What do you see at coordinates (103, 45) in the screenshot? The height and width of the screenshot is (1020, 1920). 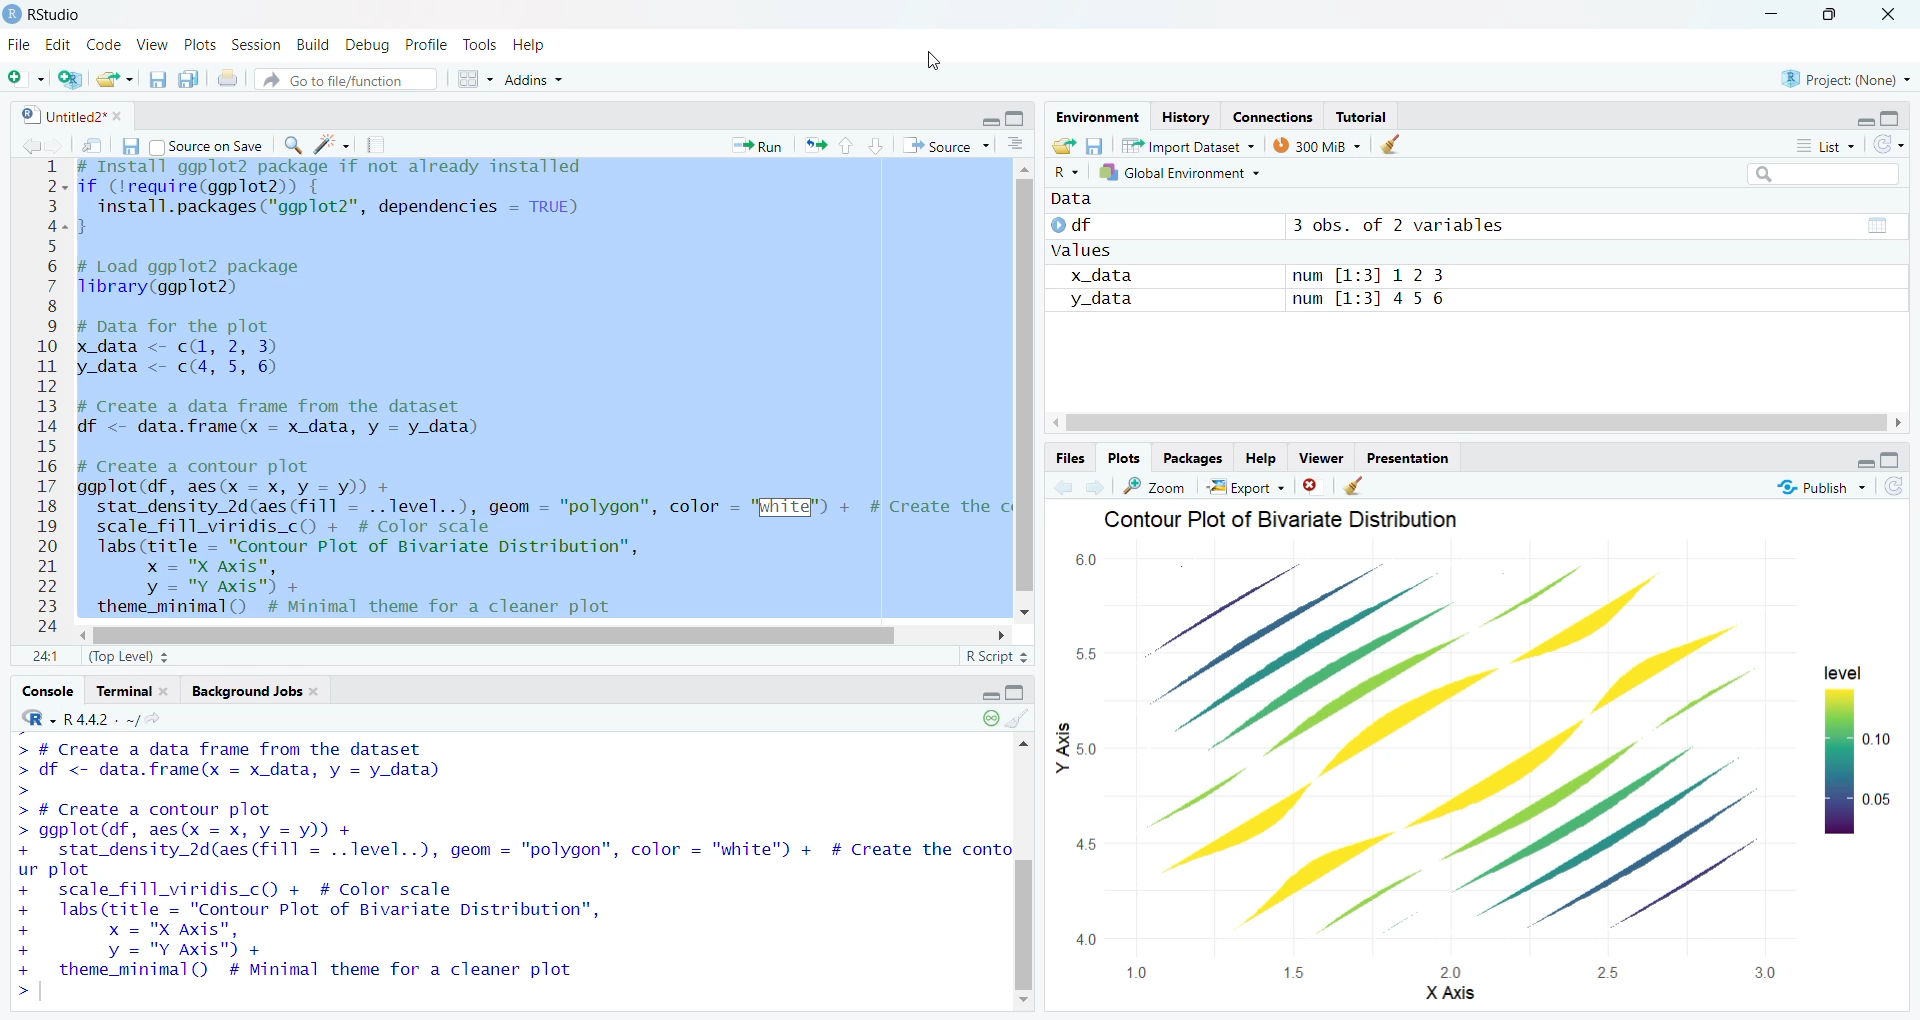 I see `Code` at bounding box center [103, 45].